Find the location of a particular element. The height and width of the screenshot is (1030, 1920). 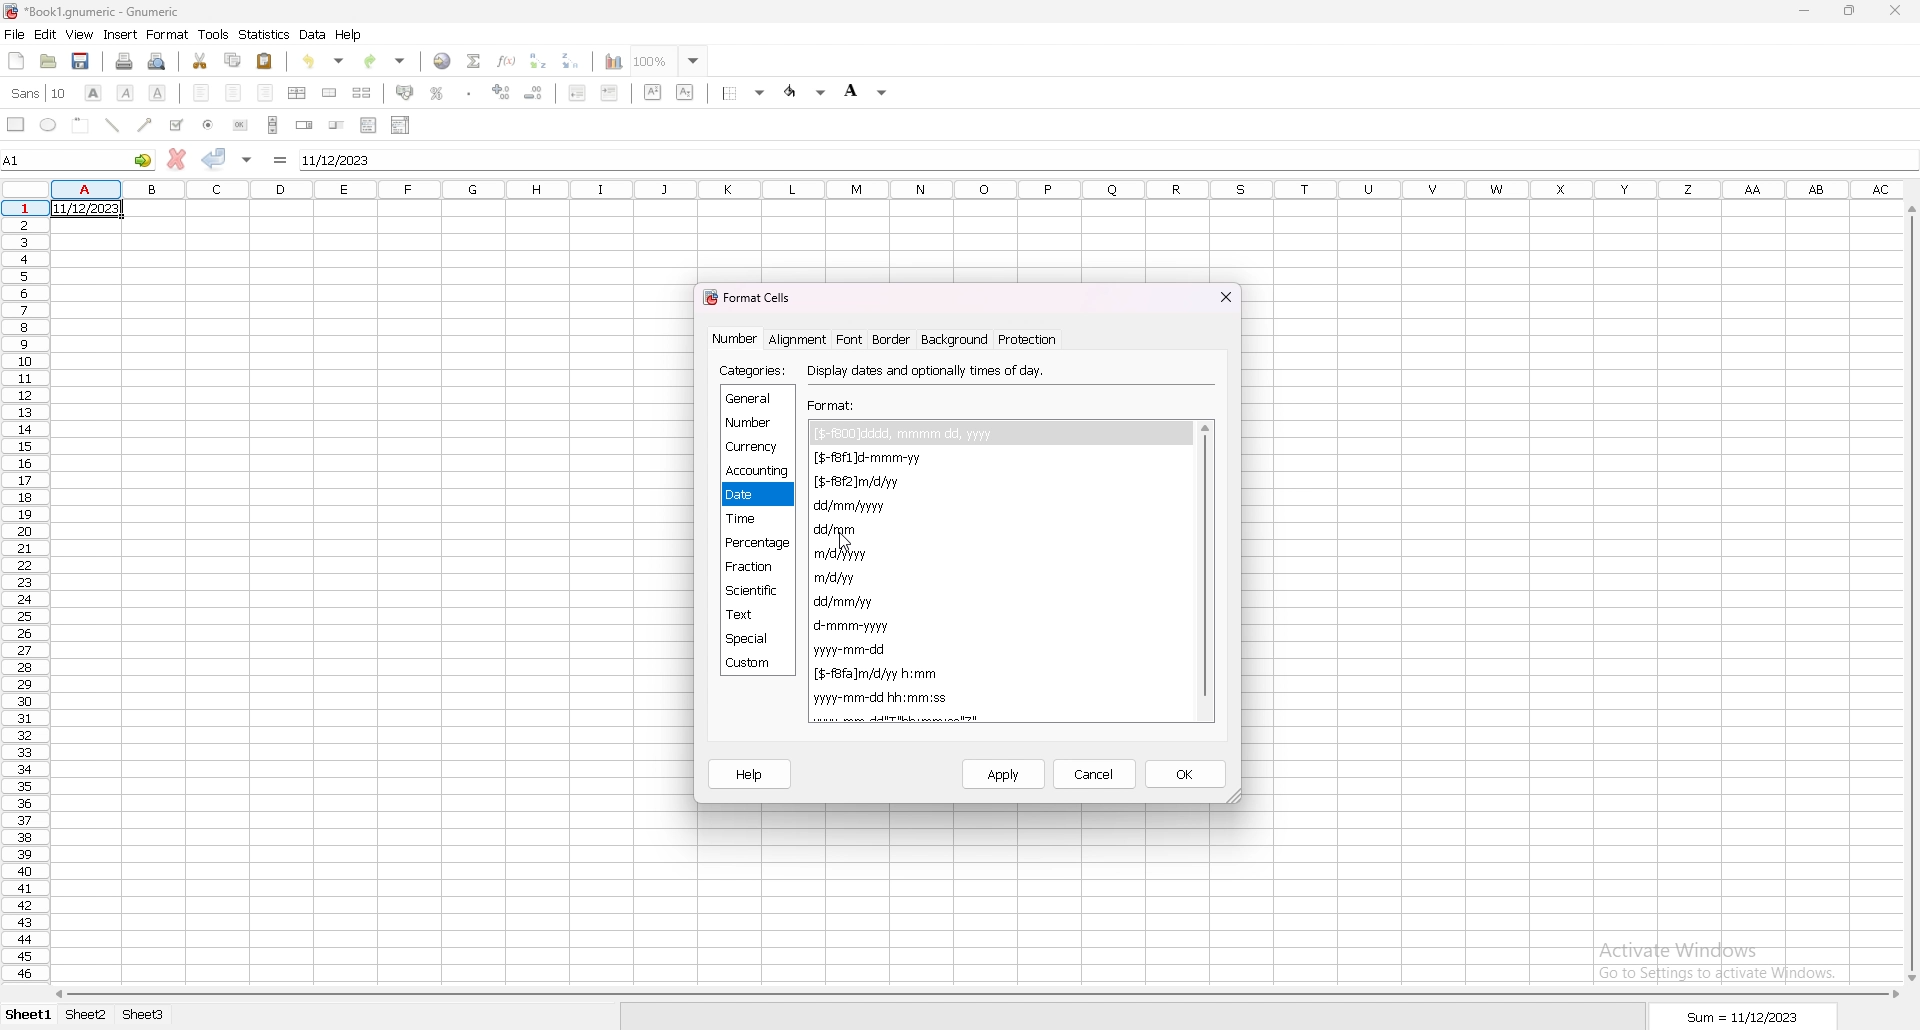

copy is located at coordinates (235, 59).